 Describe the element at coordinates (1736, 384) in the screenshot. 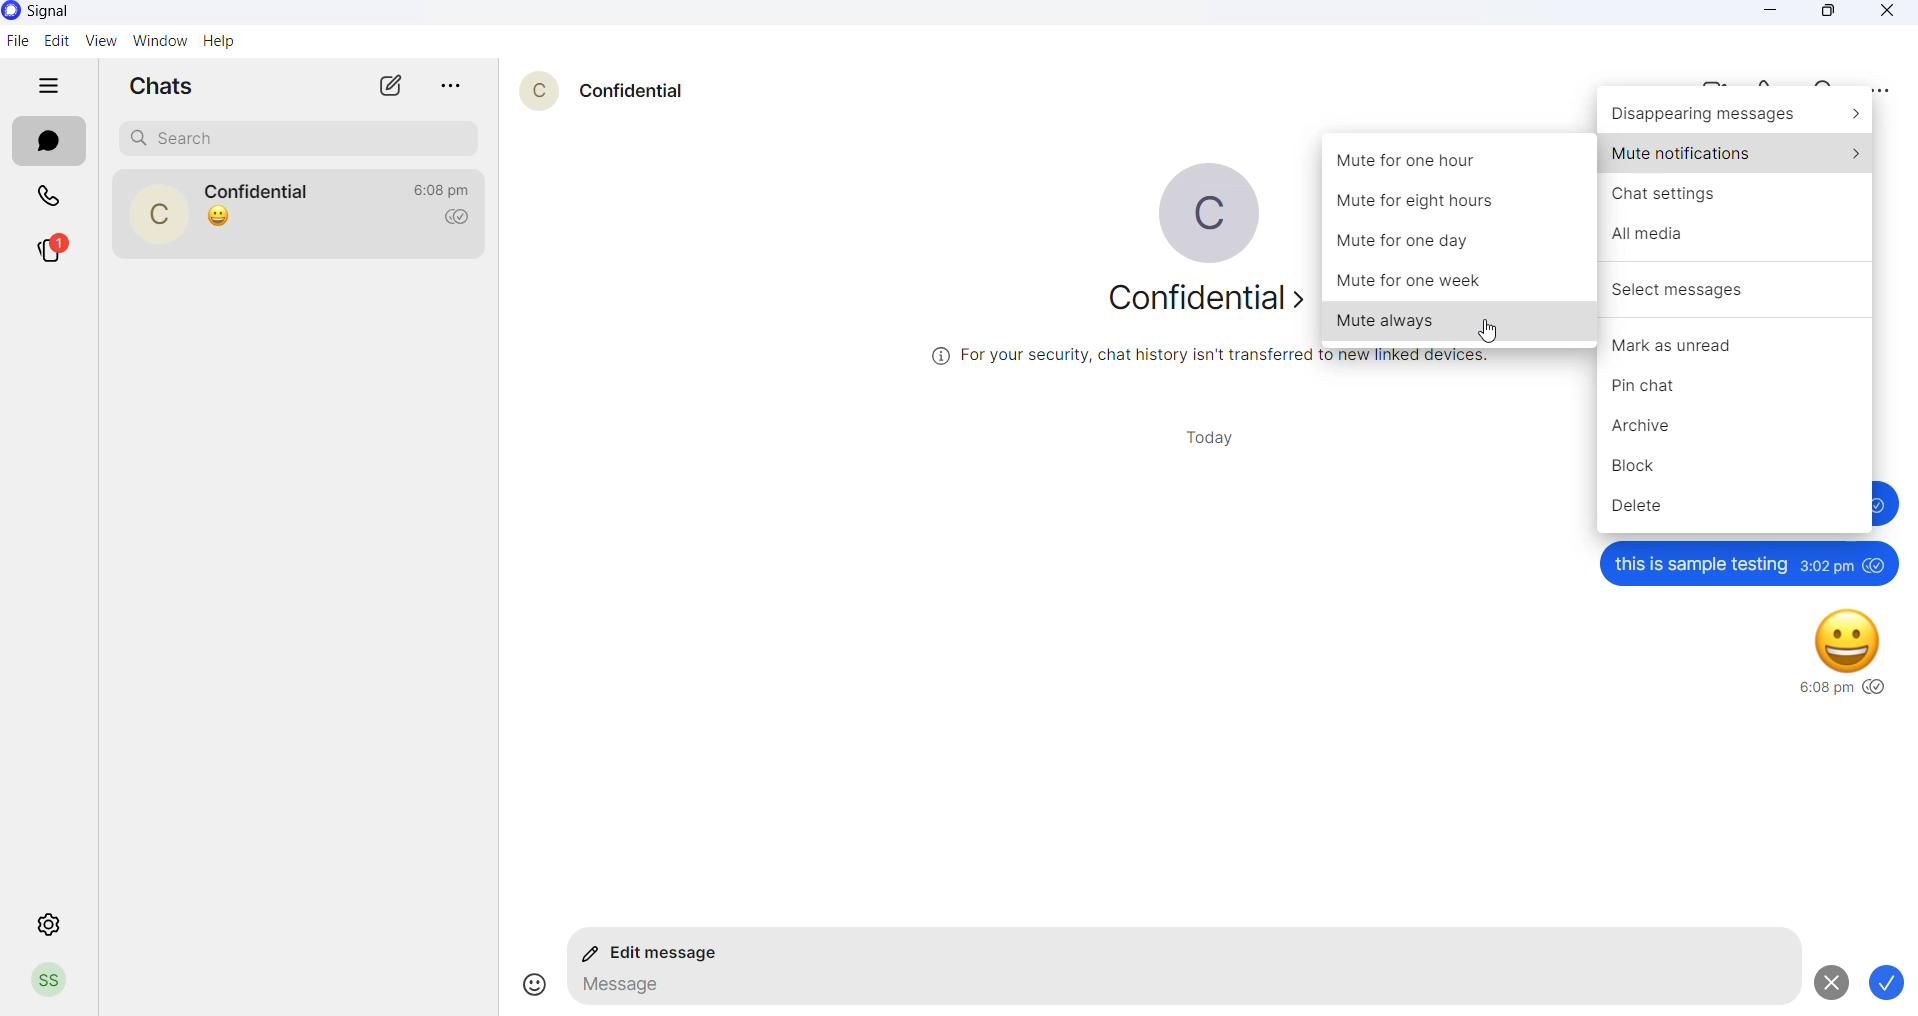

I see `pin chat` at that location.